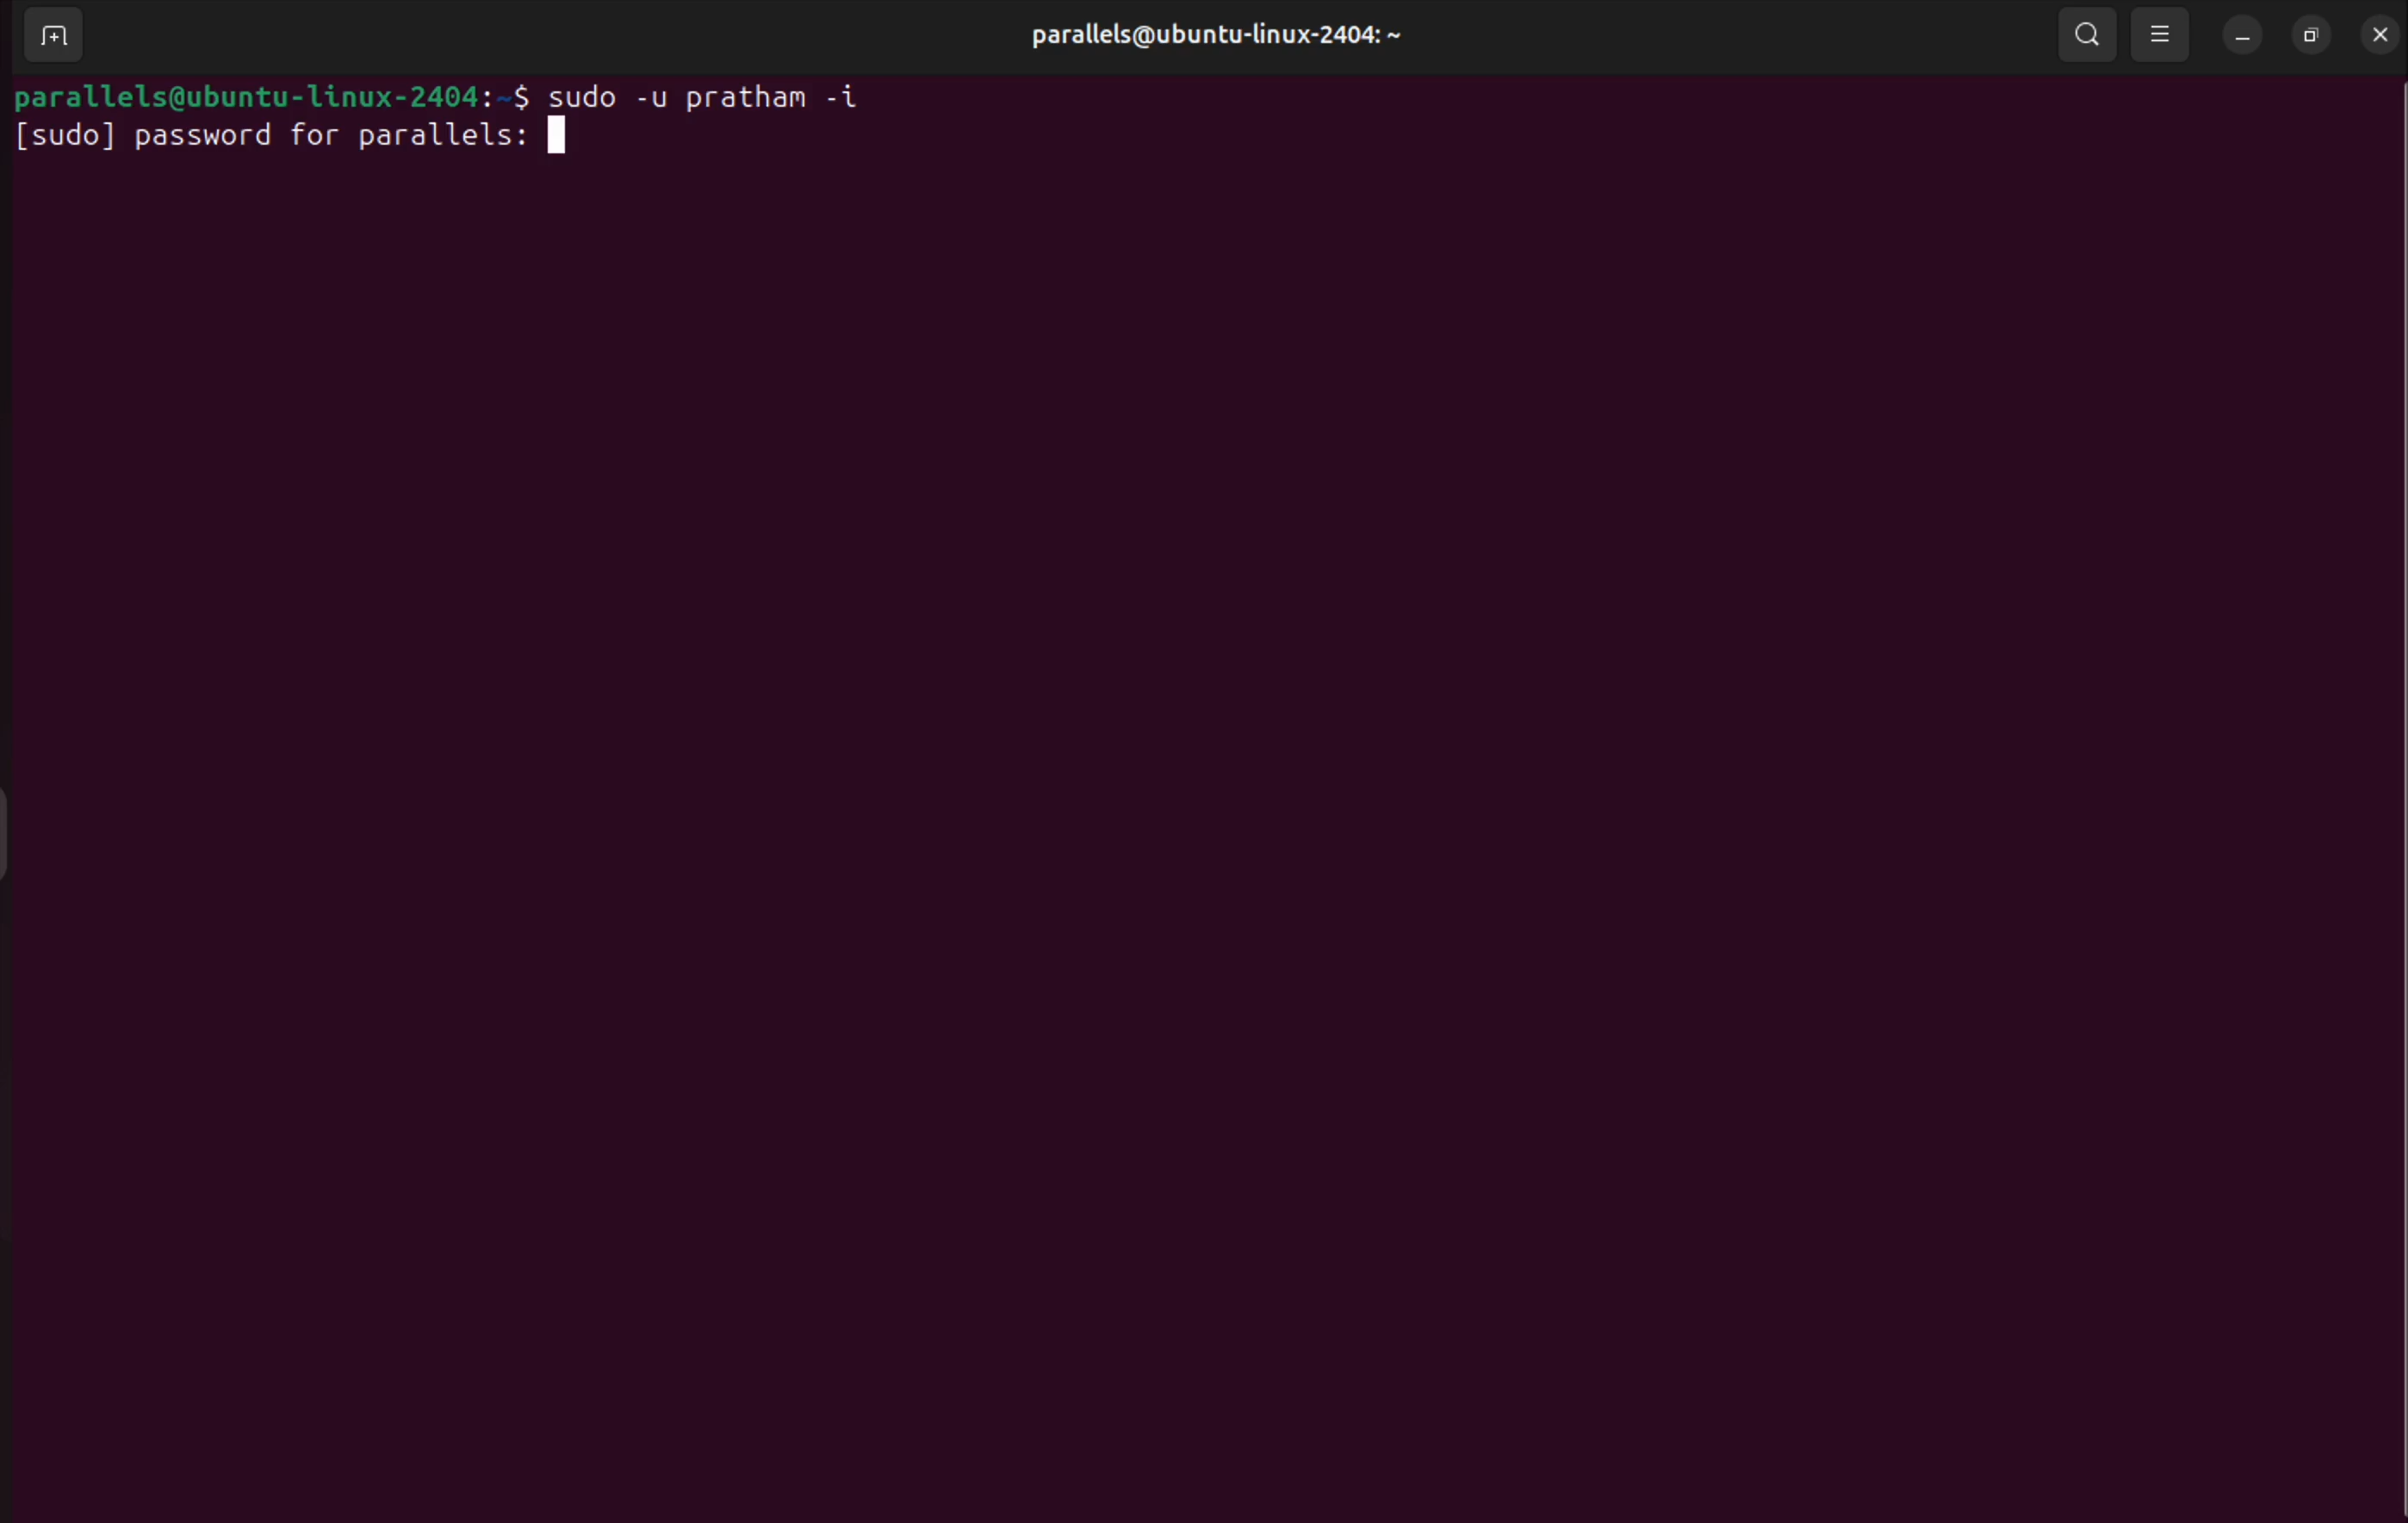 This screenshot has height=1523, width=2408. I want to click on bash prompt, so click(267, 92).